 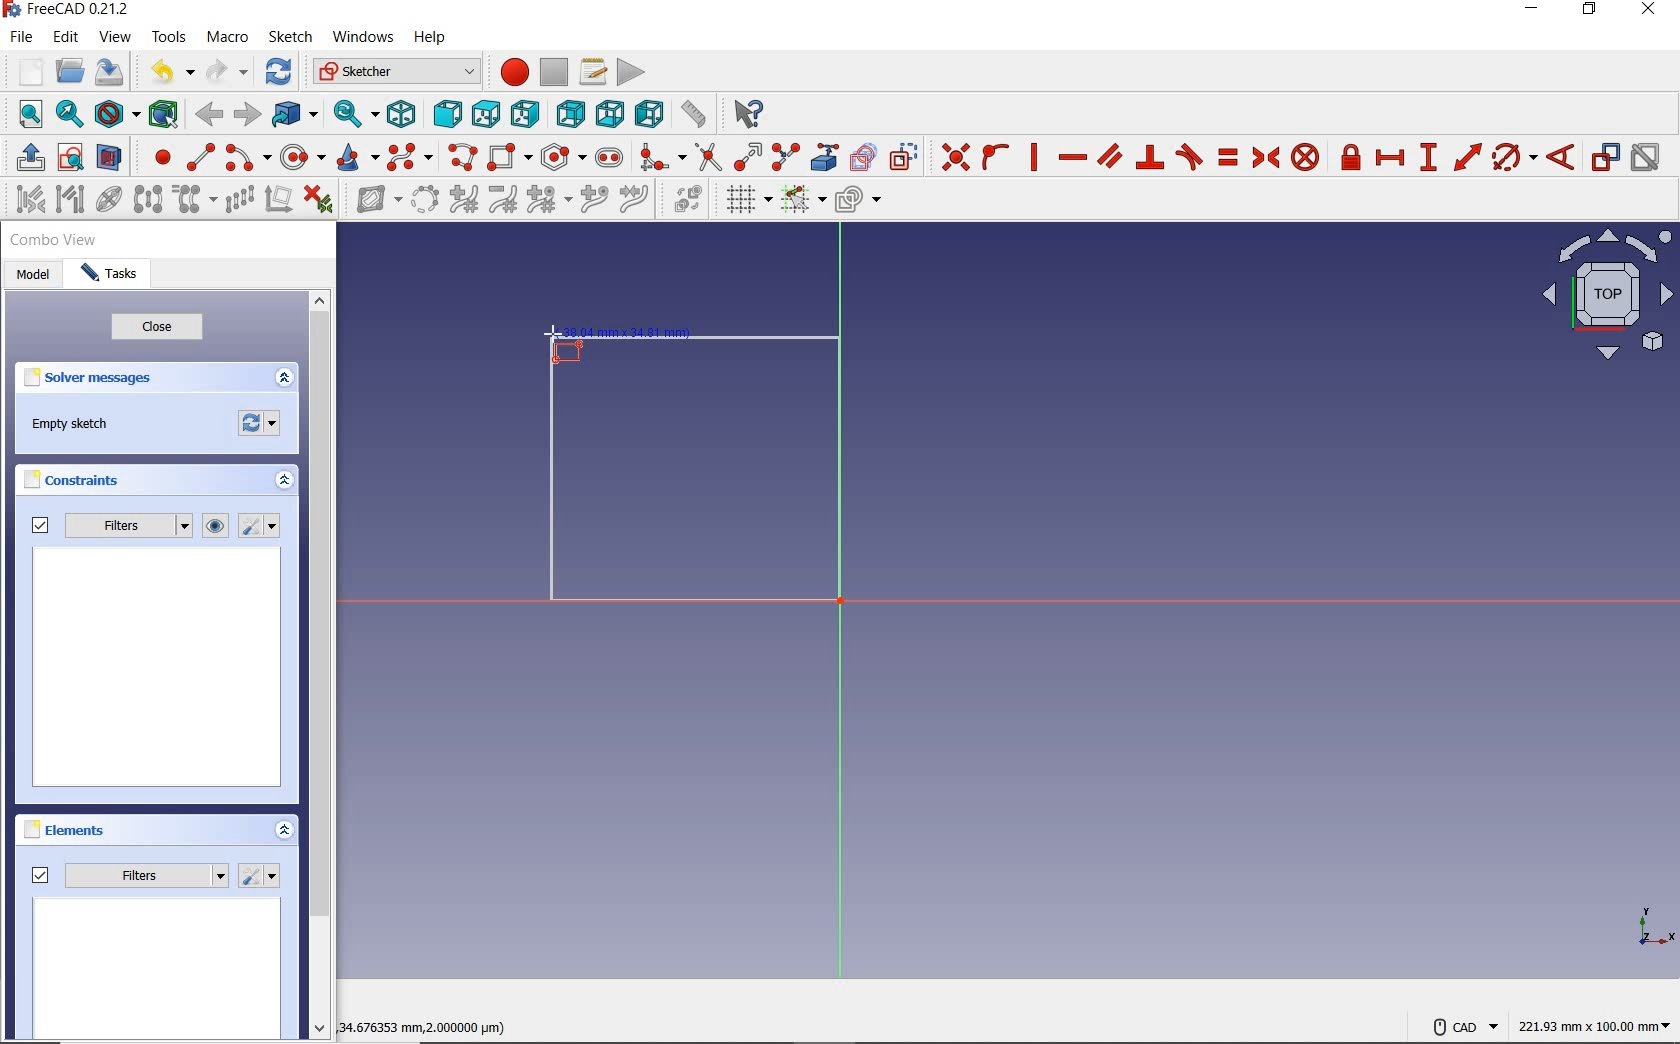 What do you see at coordinates (1466, 157) in the screenshot?
I see `constrain distance` at bounding box center [1466, 157].